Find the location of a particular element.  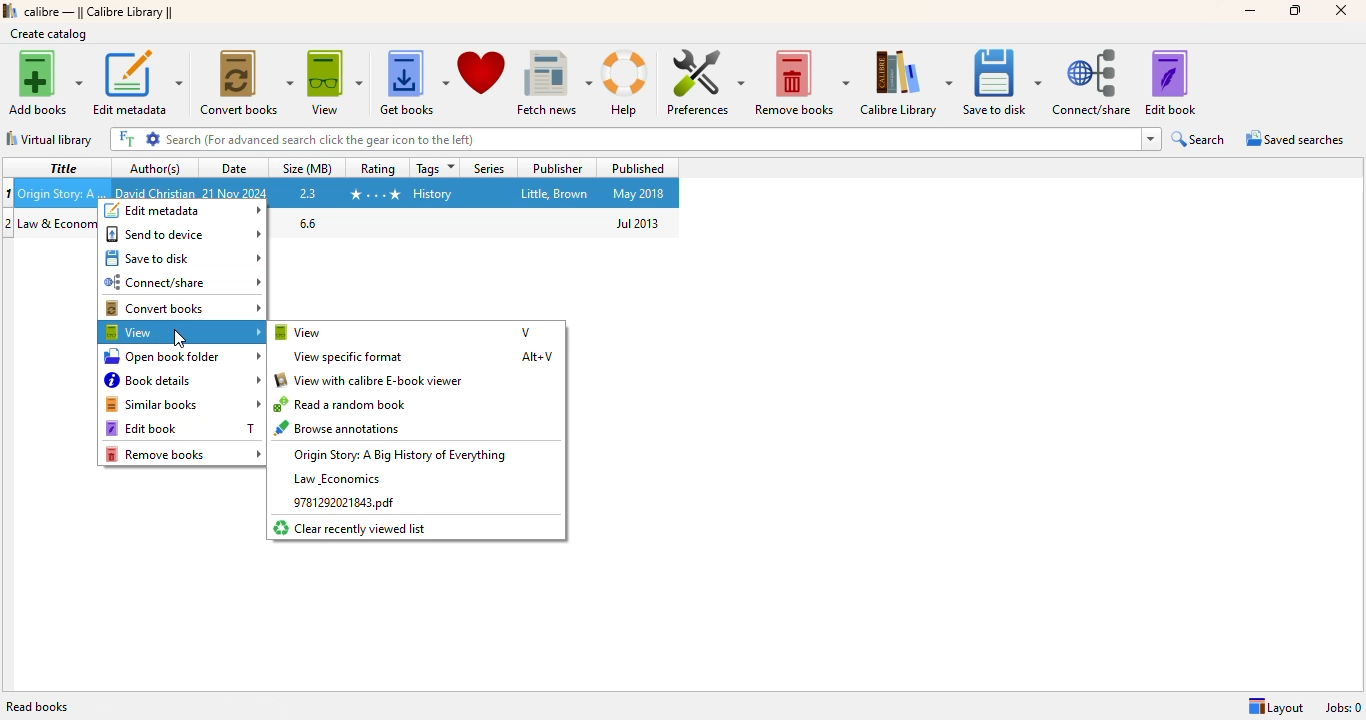

maximize is located at coordinates (1295, 11).